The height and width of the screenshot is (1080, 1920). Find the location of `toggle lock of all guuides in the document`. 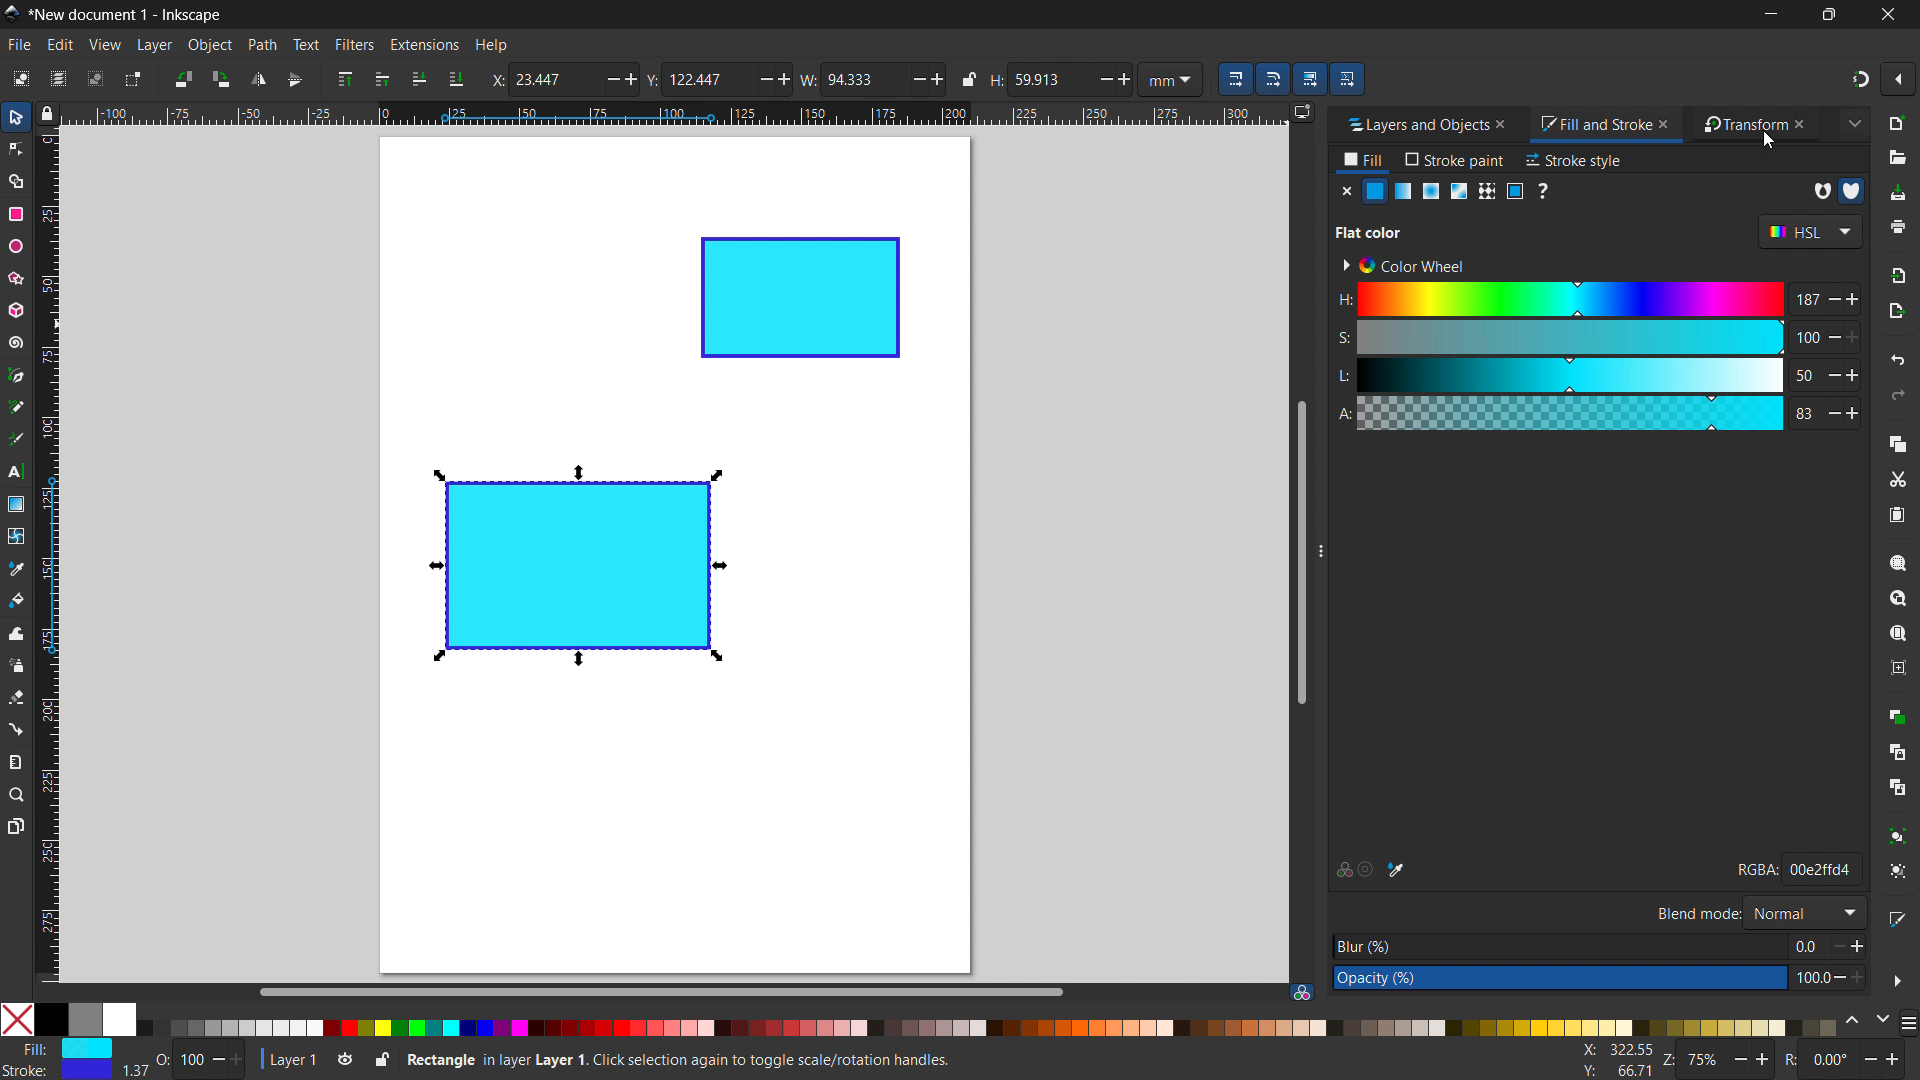

toggle lock of all guuides in the document is located at coordinates (47, 113).